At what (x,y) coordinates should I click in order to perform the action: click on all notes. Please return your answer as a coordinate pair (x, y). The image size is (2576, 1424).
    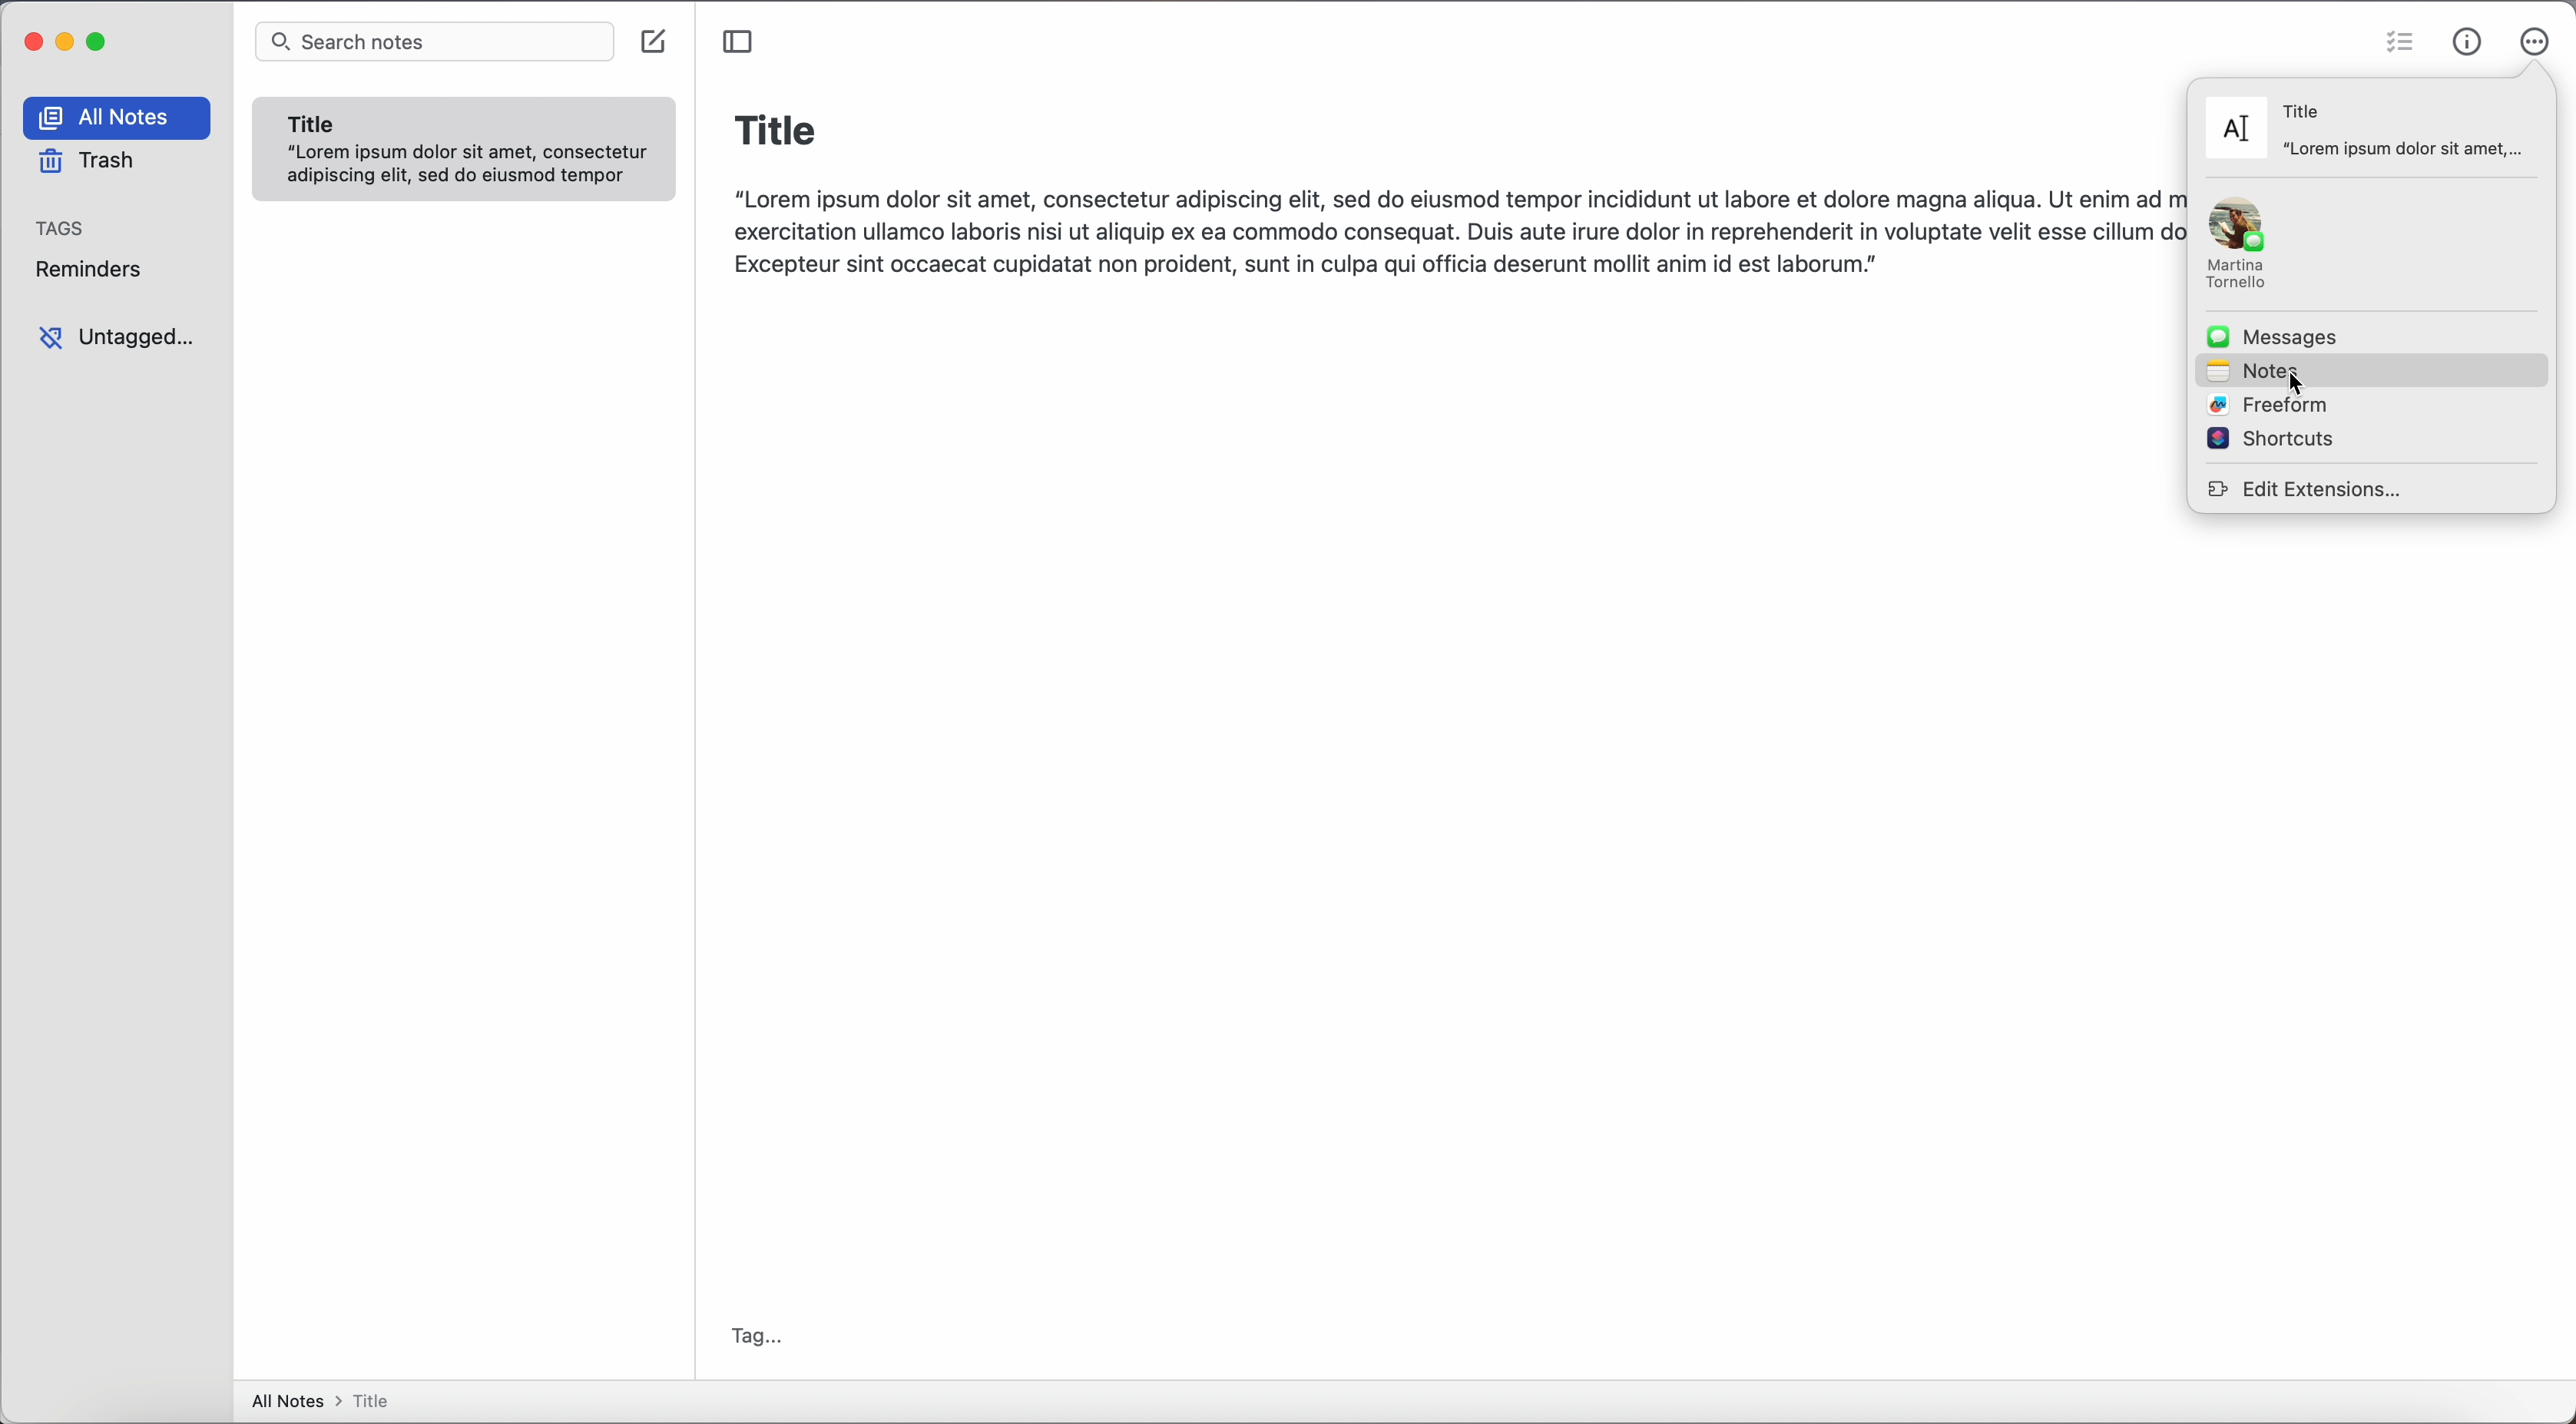
    Looking at the image, I should click on (121, 118).